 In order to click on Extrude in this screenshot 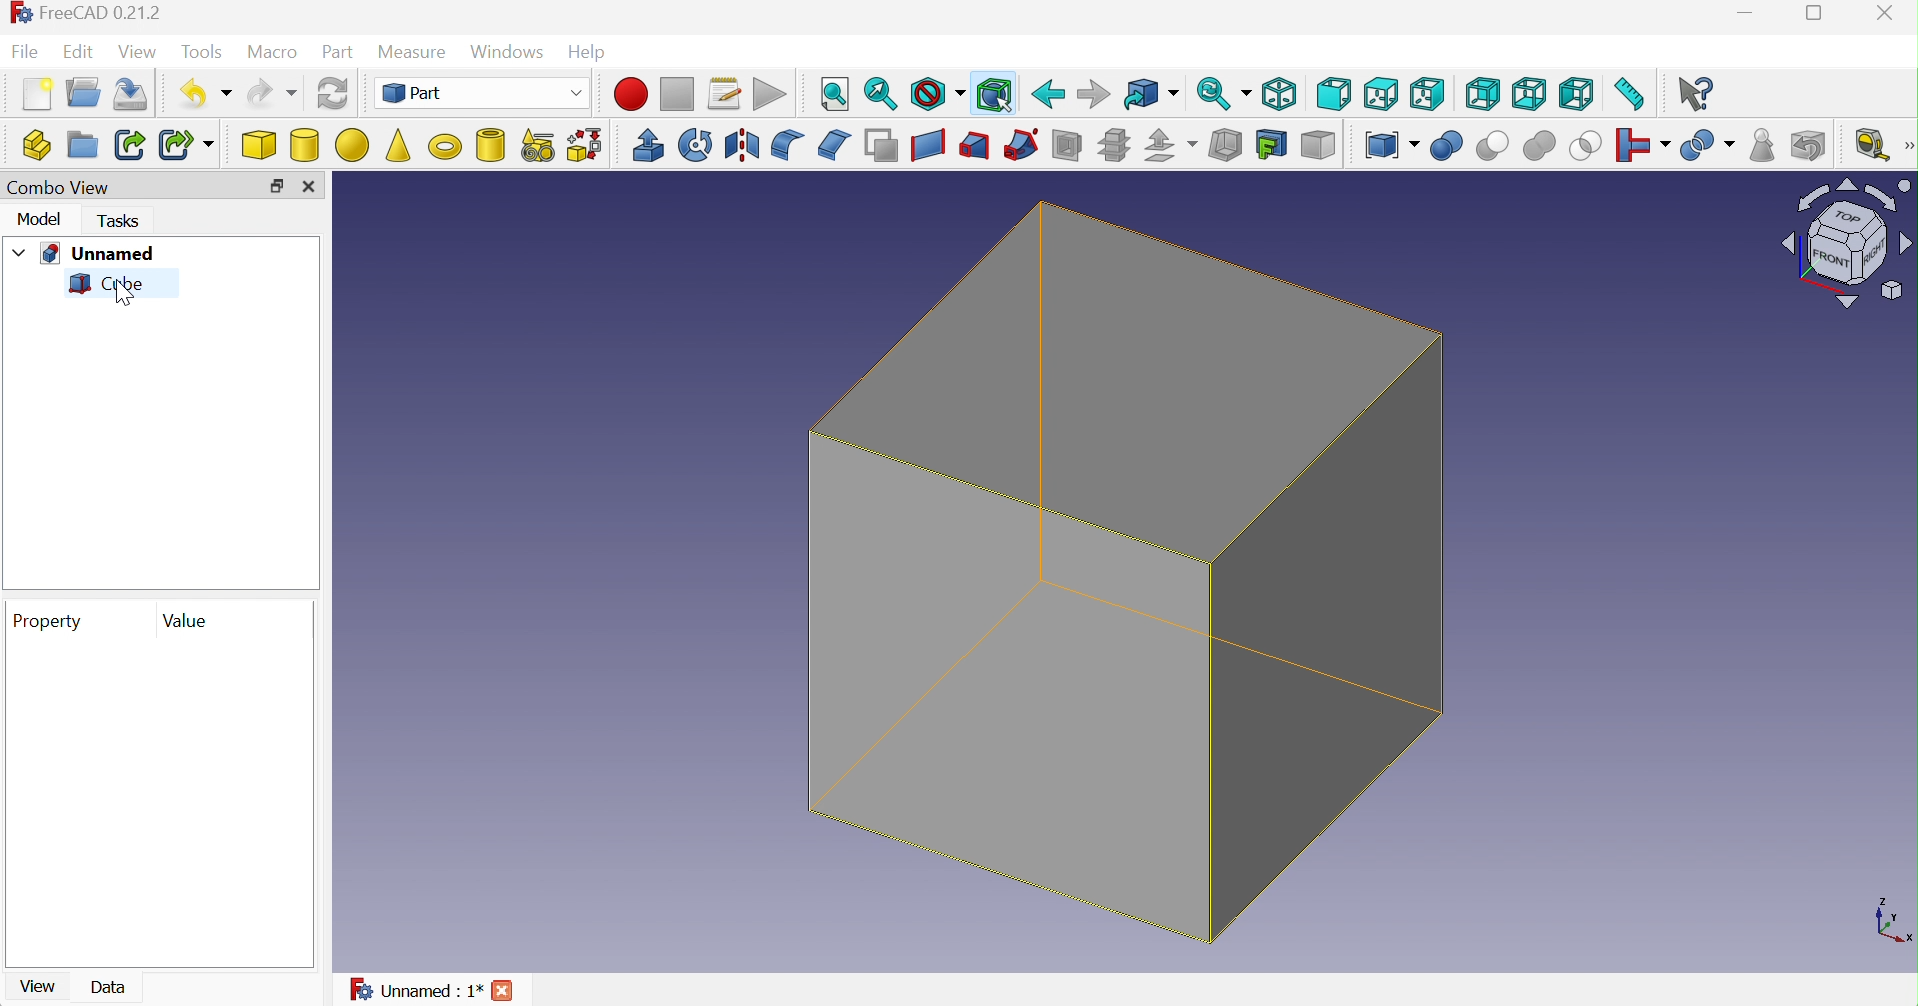, I will do `click(647, 147)`.